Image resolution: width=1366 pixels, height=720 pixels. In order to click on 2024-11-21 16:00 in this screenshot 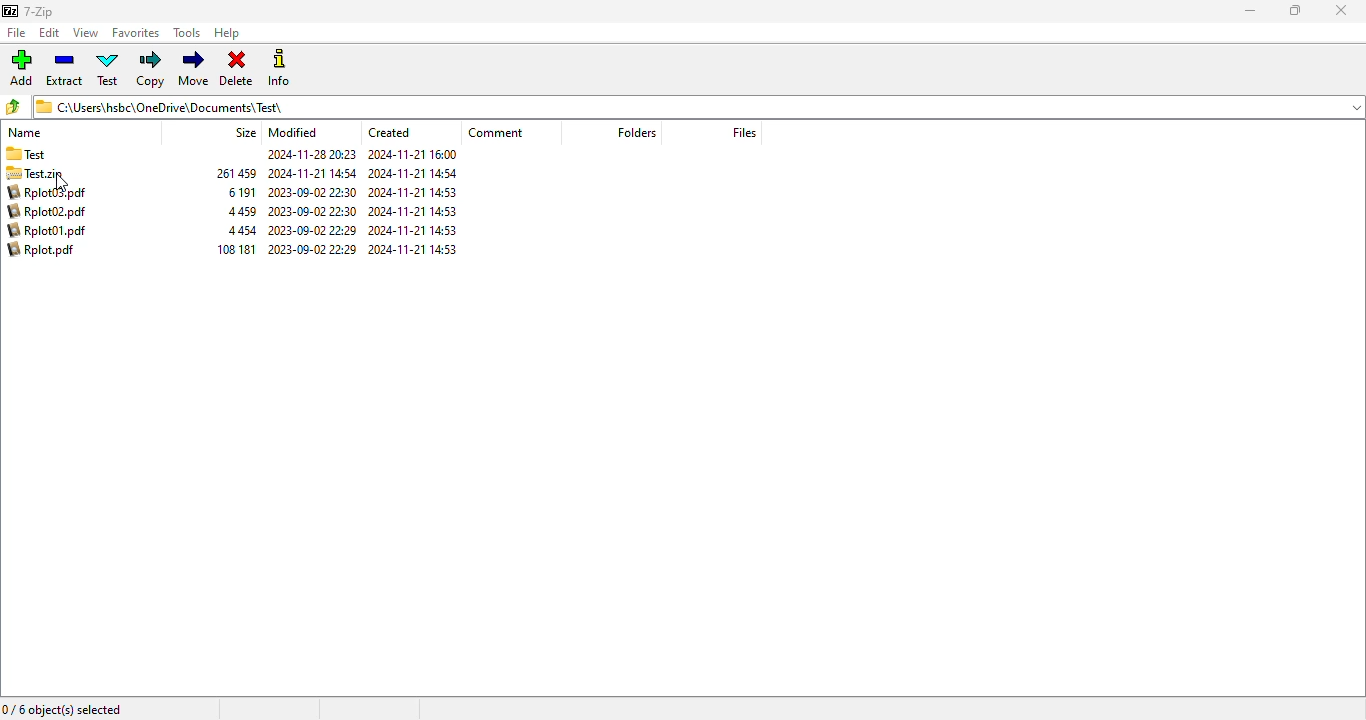, I will do `click(415, 155)`.